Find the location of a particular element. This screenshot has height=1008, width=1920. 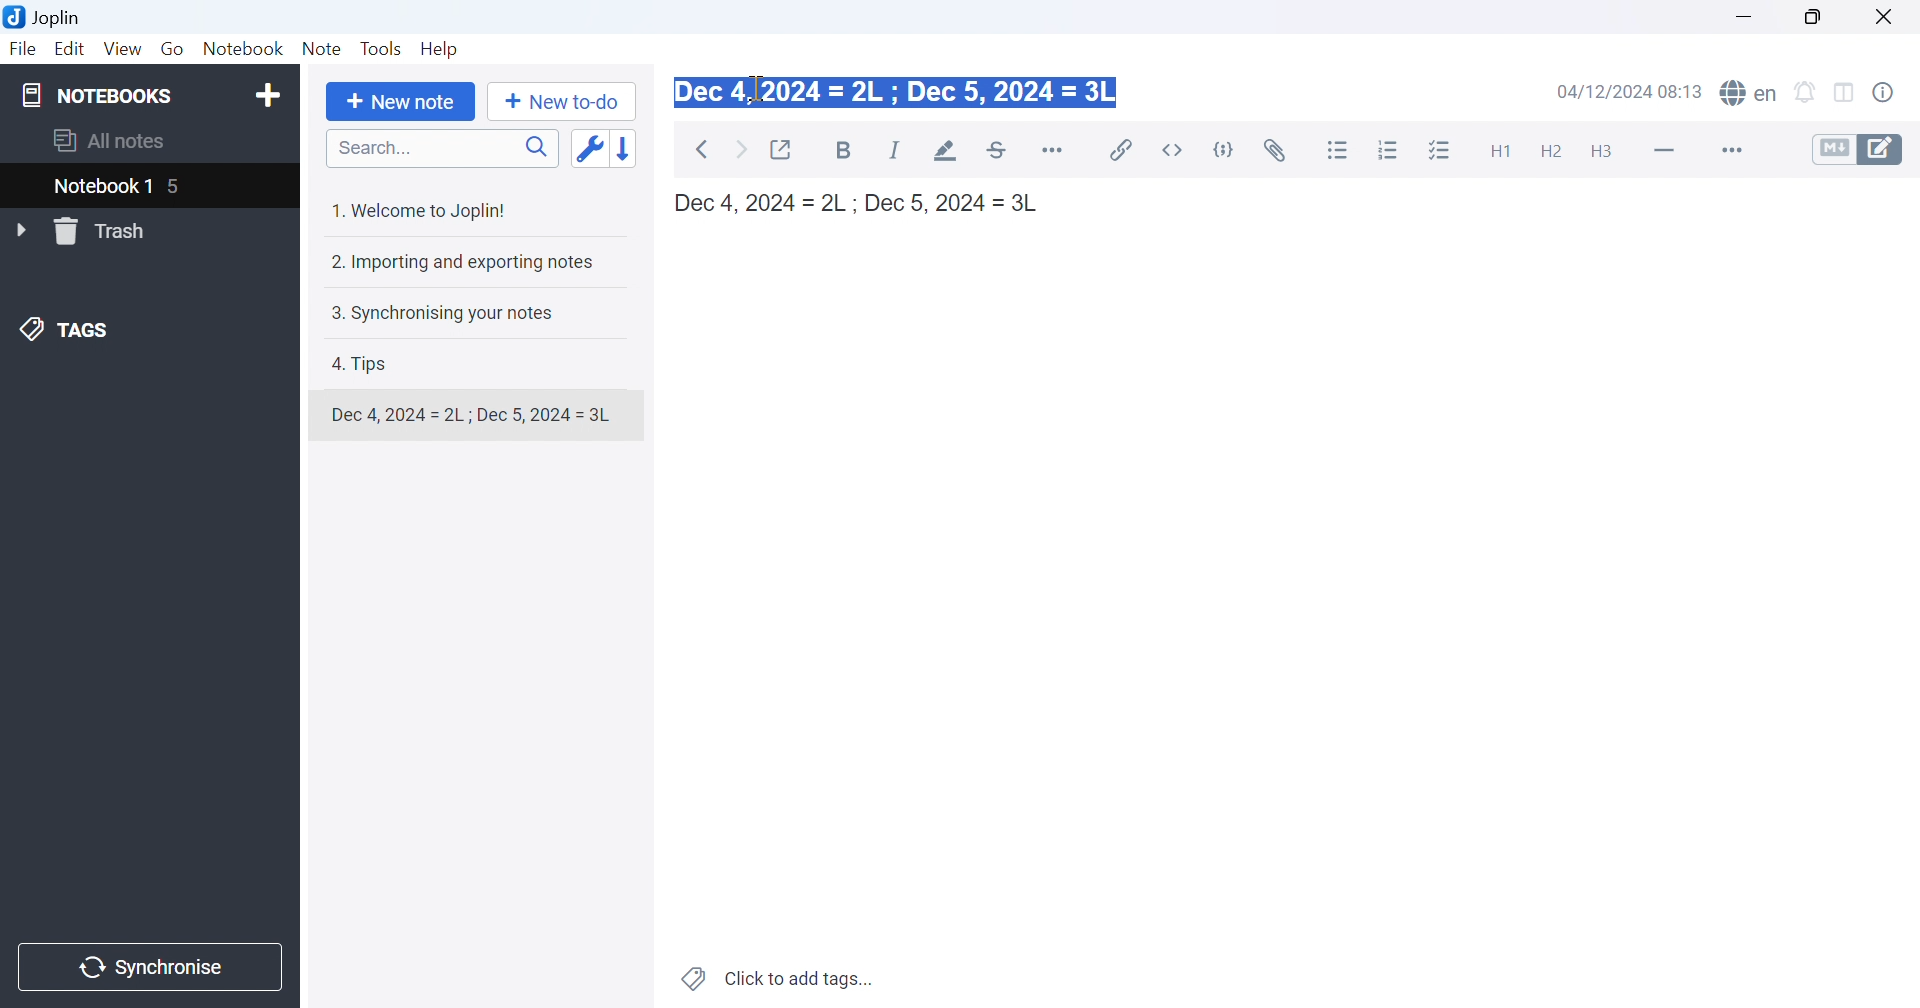

Tools is located at coordinates (383, 50).